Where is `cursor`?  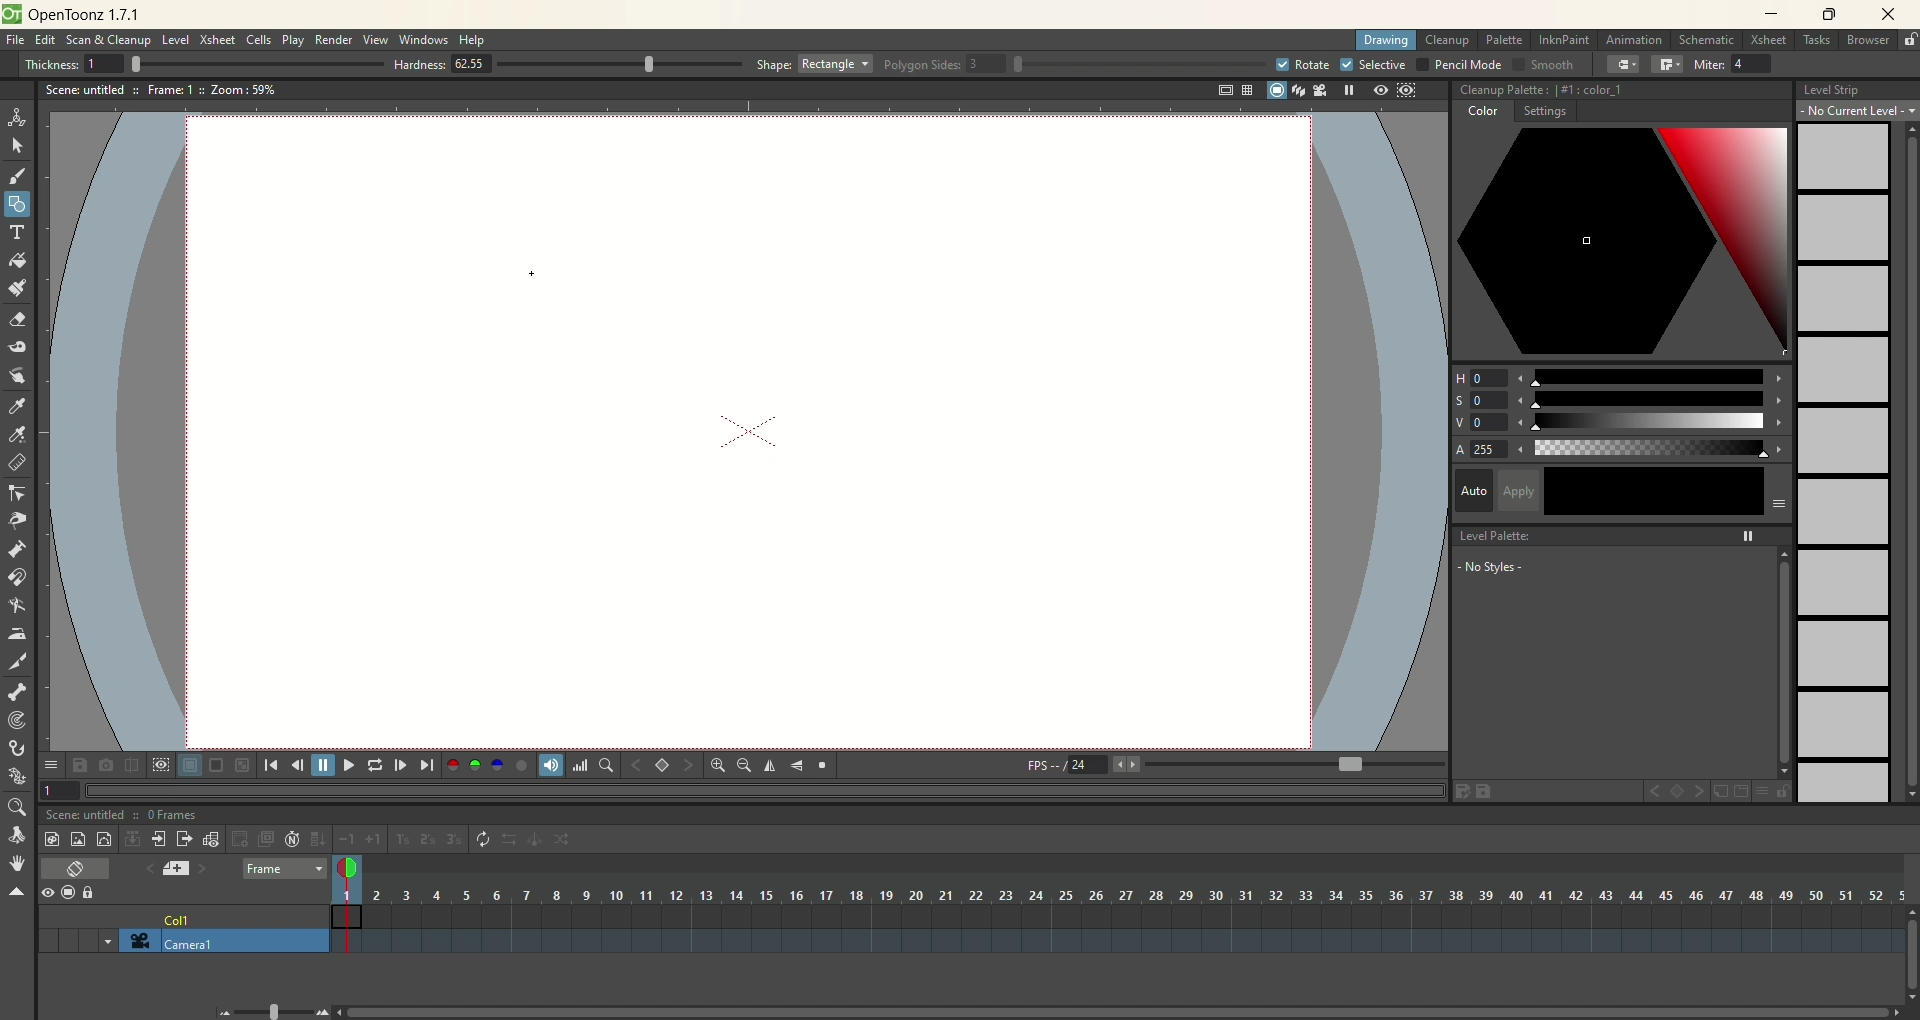
cursor is located at coordinates (527, 276).